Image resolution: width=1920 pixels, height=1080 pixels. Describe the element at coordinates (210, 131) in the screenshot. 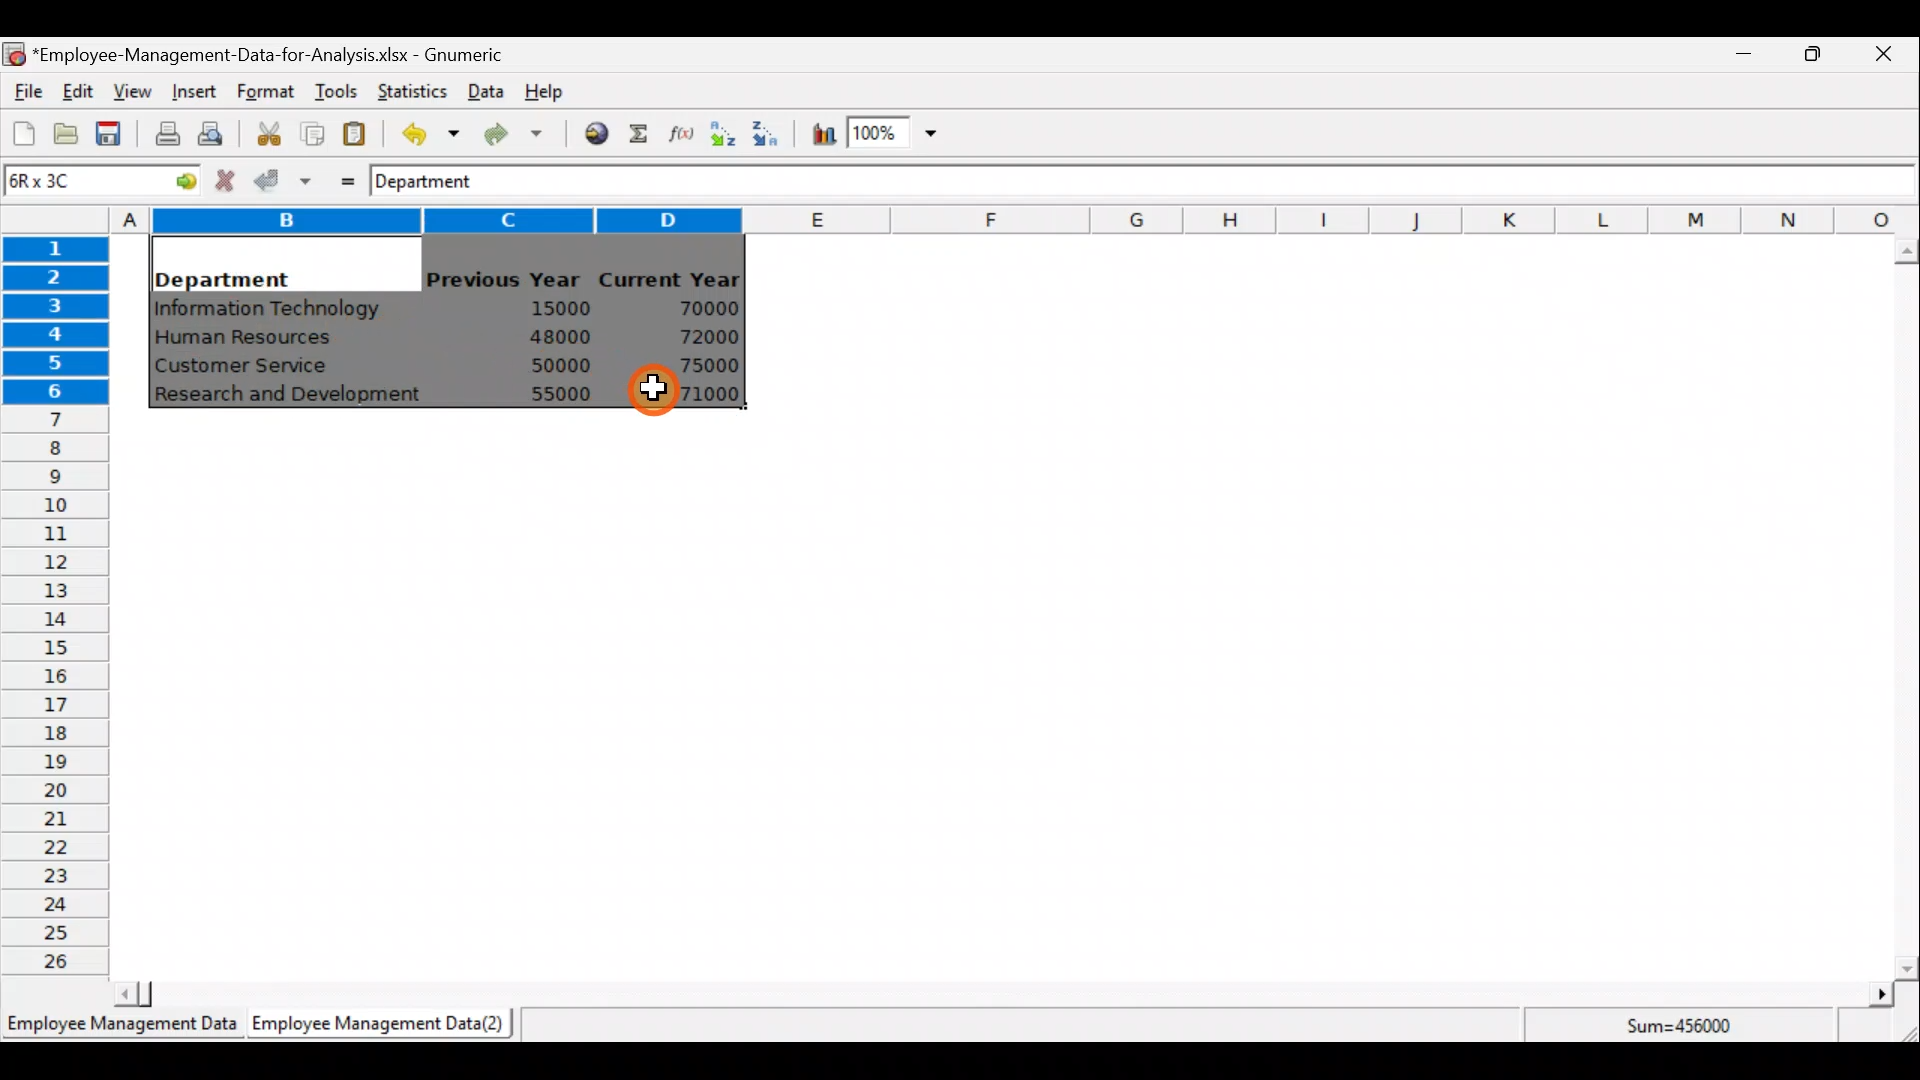

I see `Print preview` at that location.